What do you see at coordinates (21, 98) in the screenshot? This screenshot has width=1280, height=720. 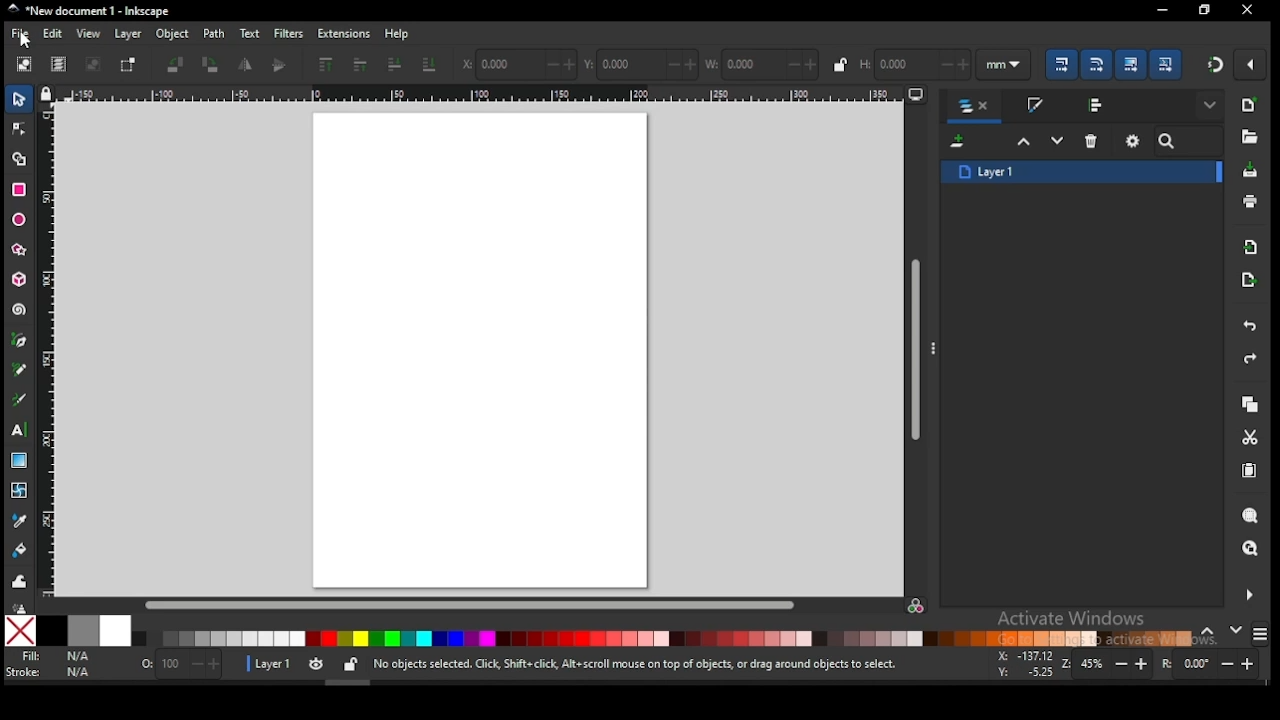 I see `select` at bounding box center [21, 98].